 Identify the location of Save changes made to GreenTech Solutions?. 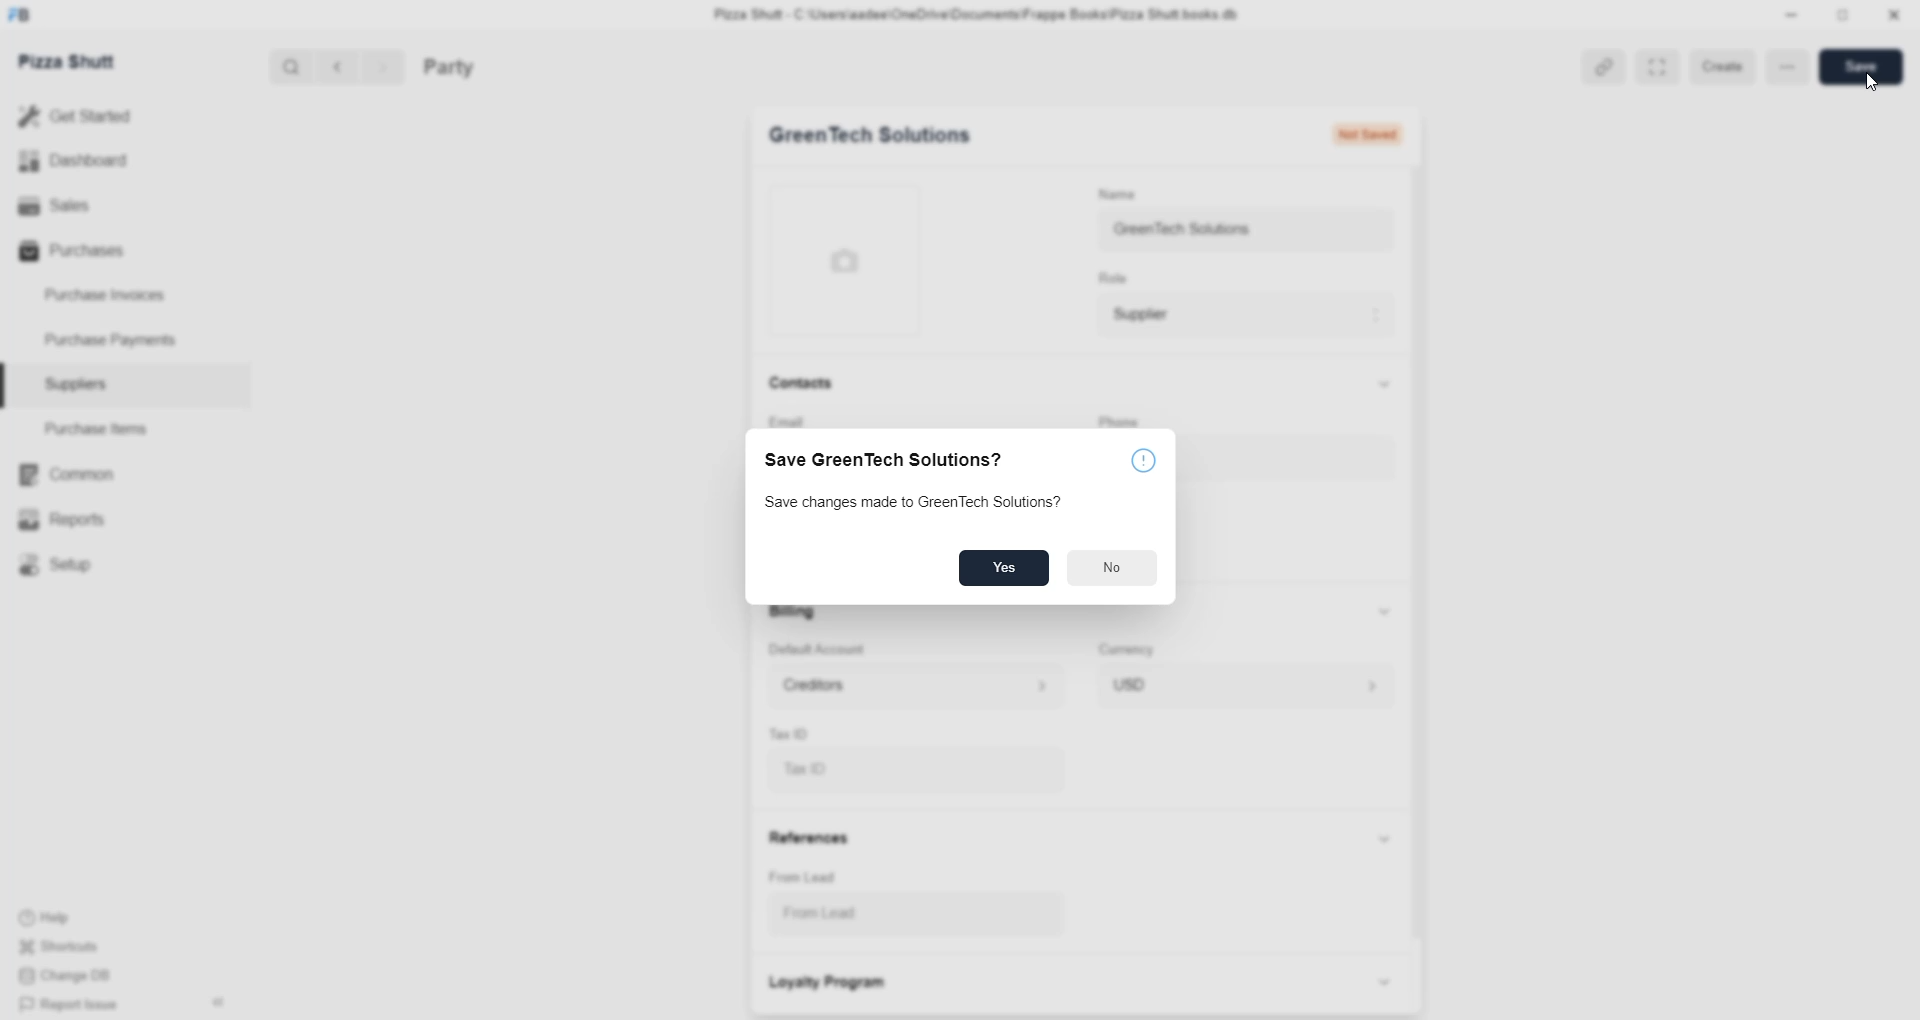
(918, 500).